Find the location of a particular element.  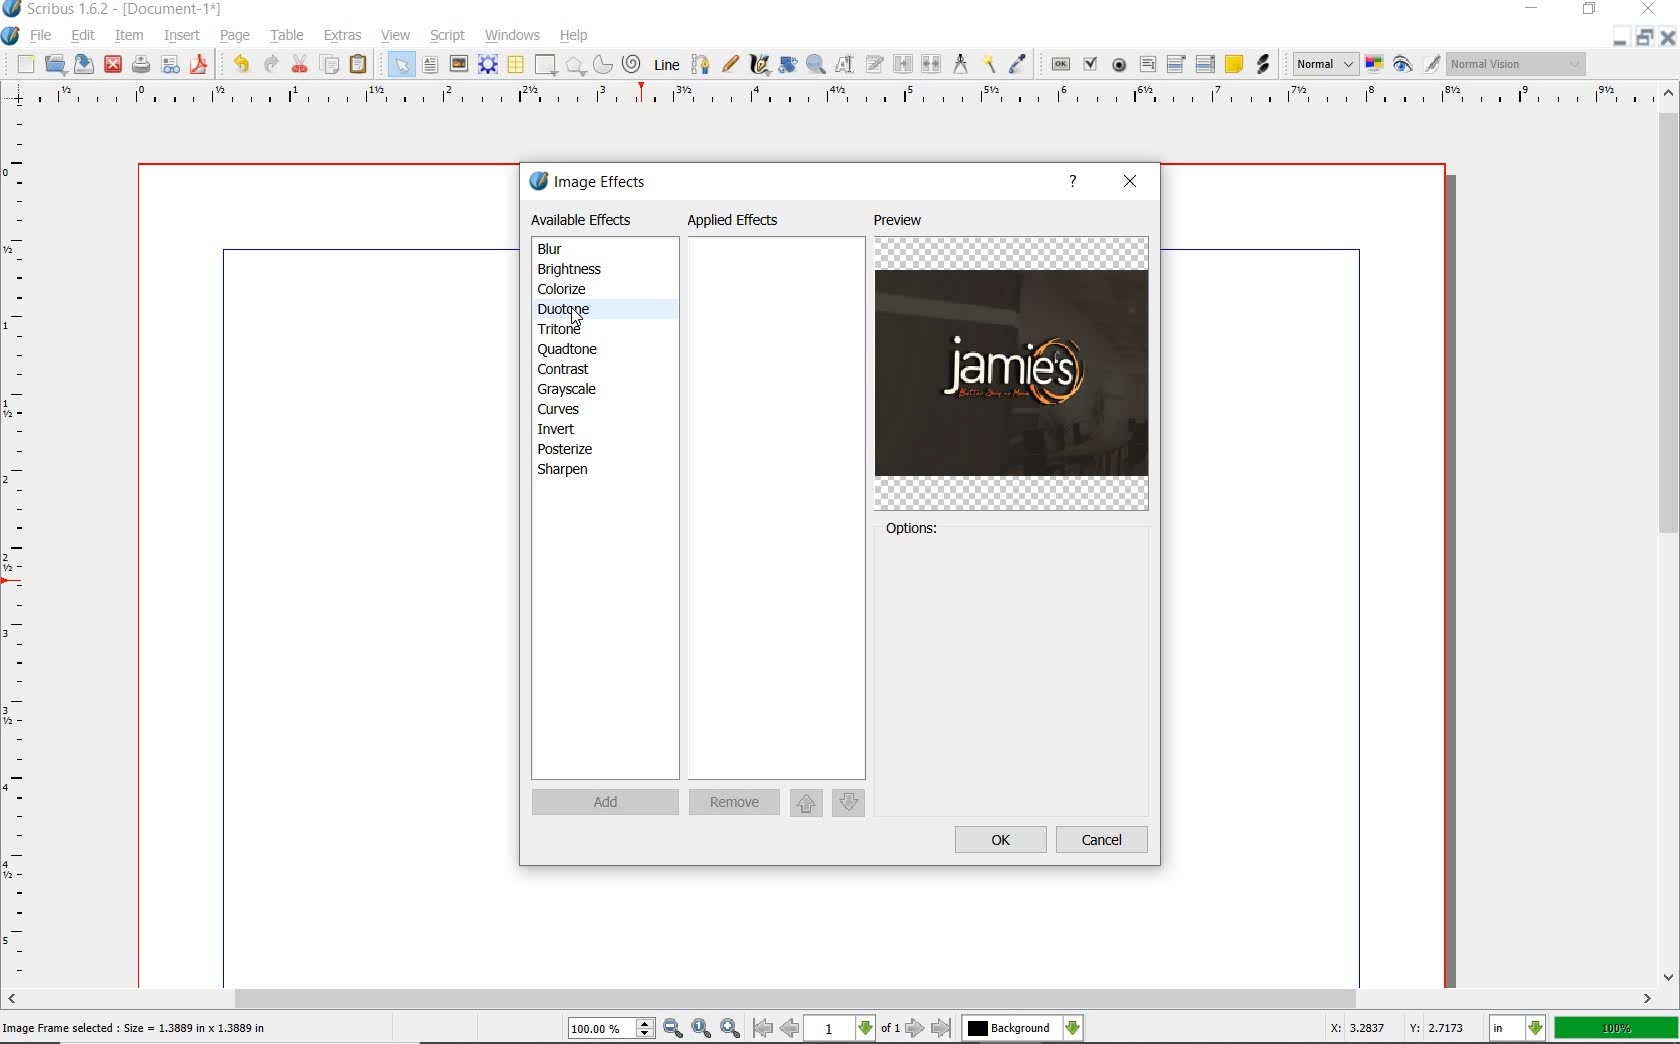

contrast is located at coordinates (573, 369).